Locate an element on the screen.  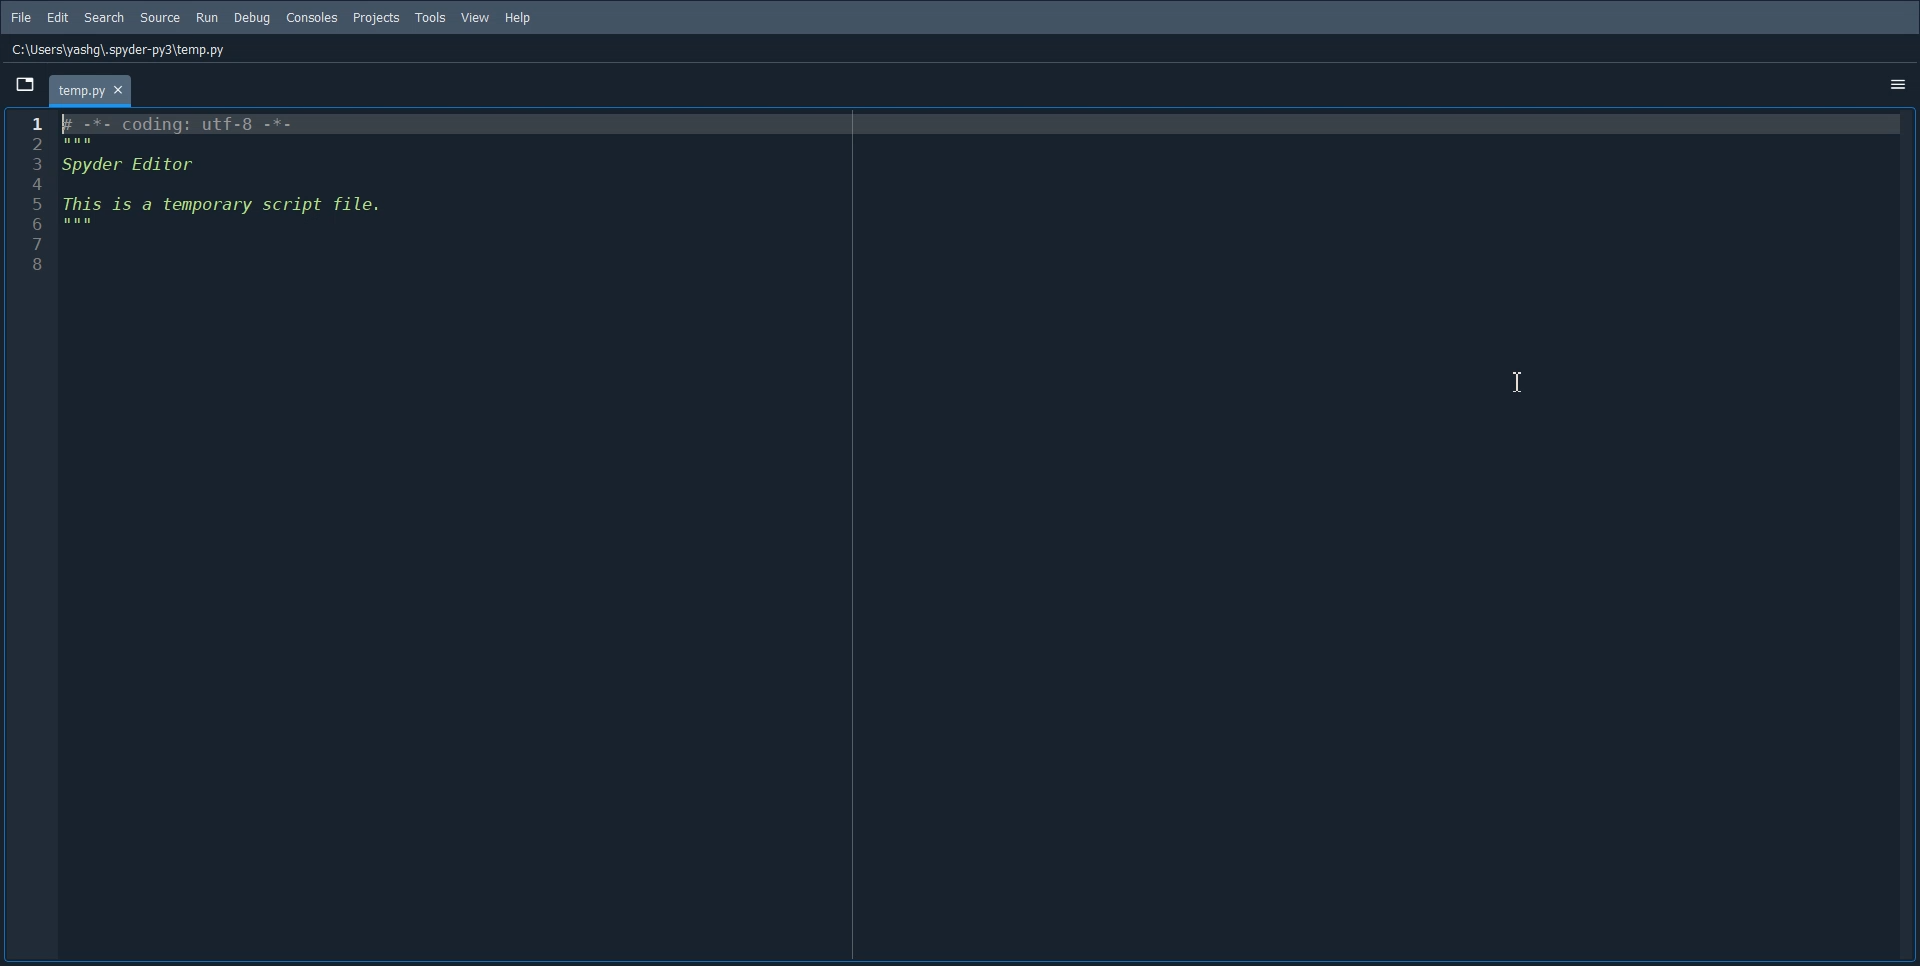
Edit is located at coordinates (57, 17).